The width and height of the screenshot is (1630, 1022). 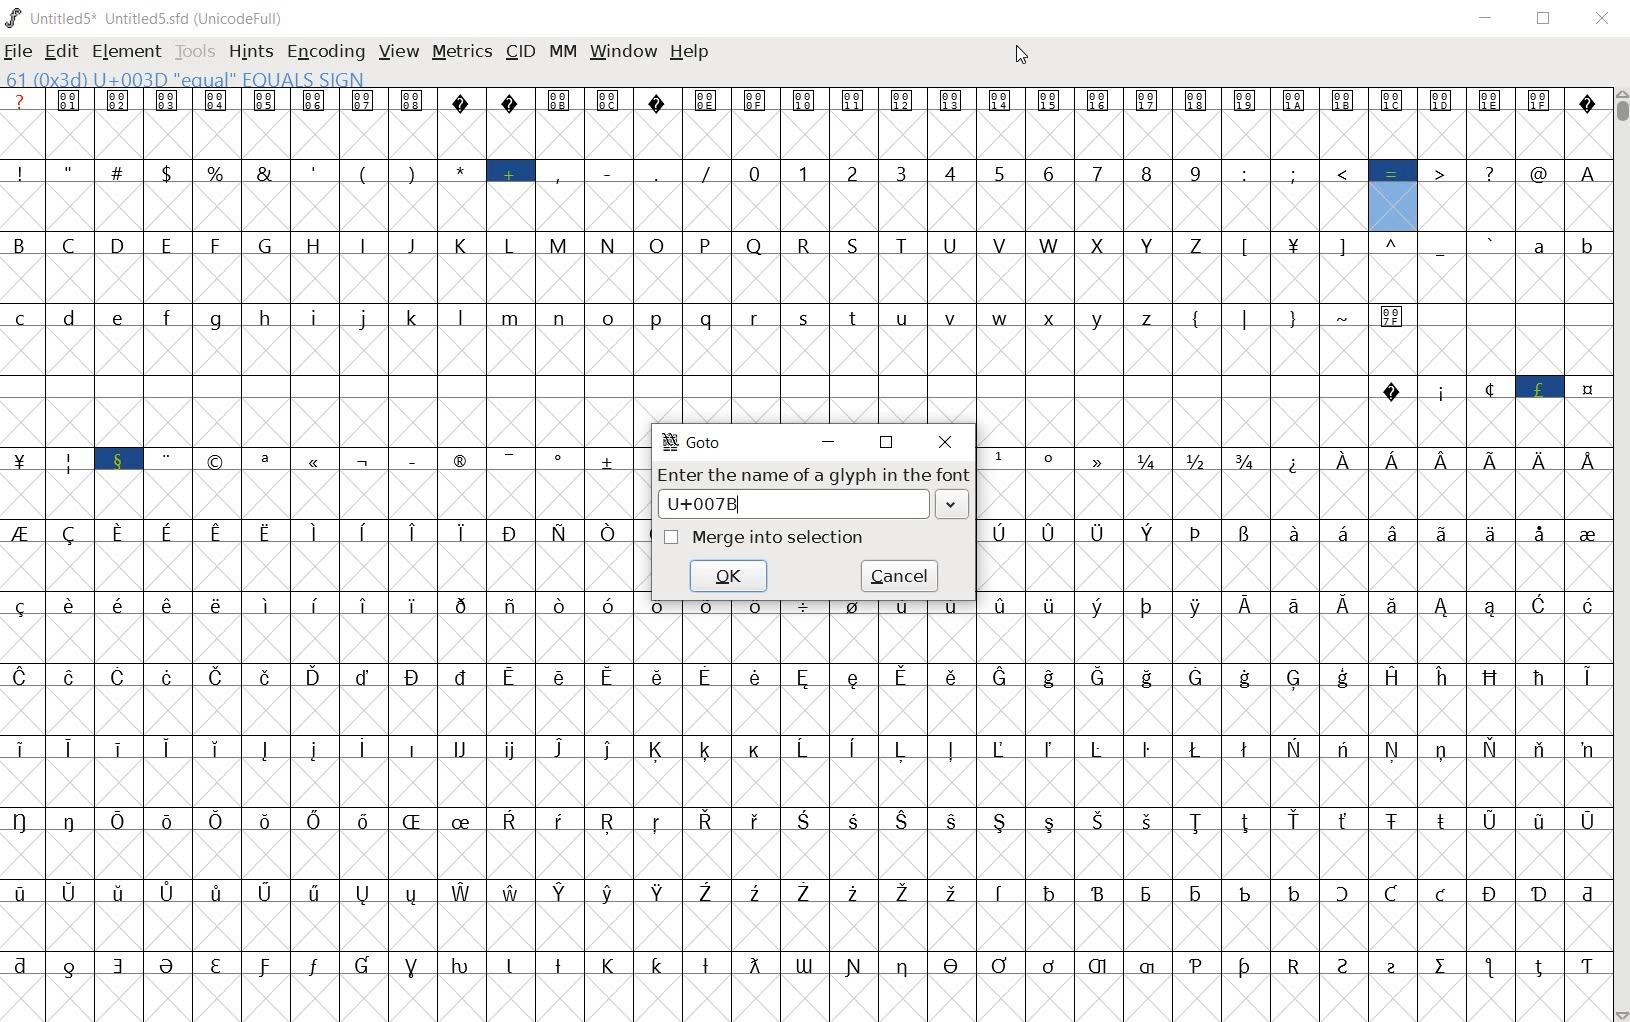 What do you see at coordinates (396, 51) in the screenshot?
I see `view` at bounding box center [396, 51].